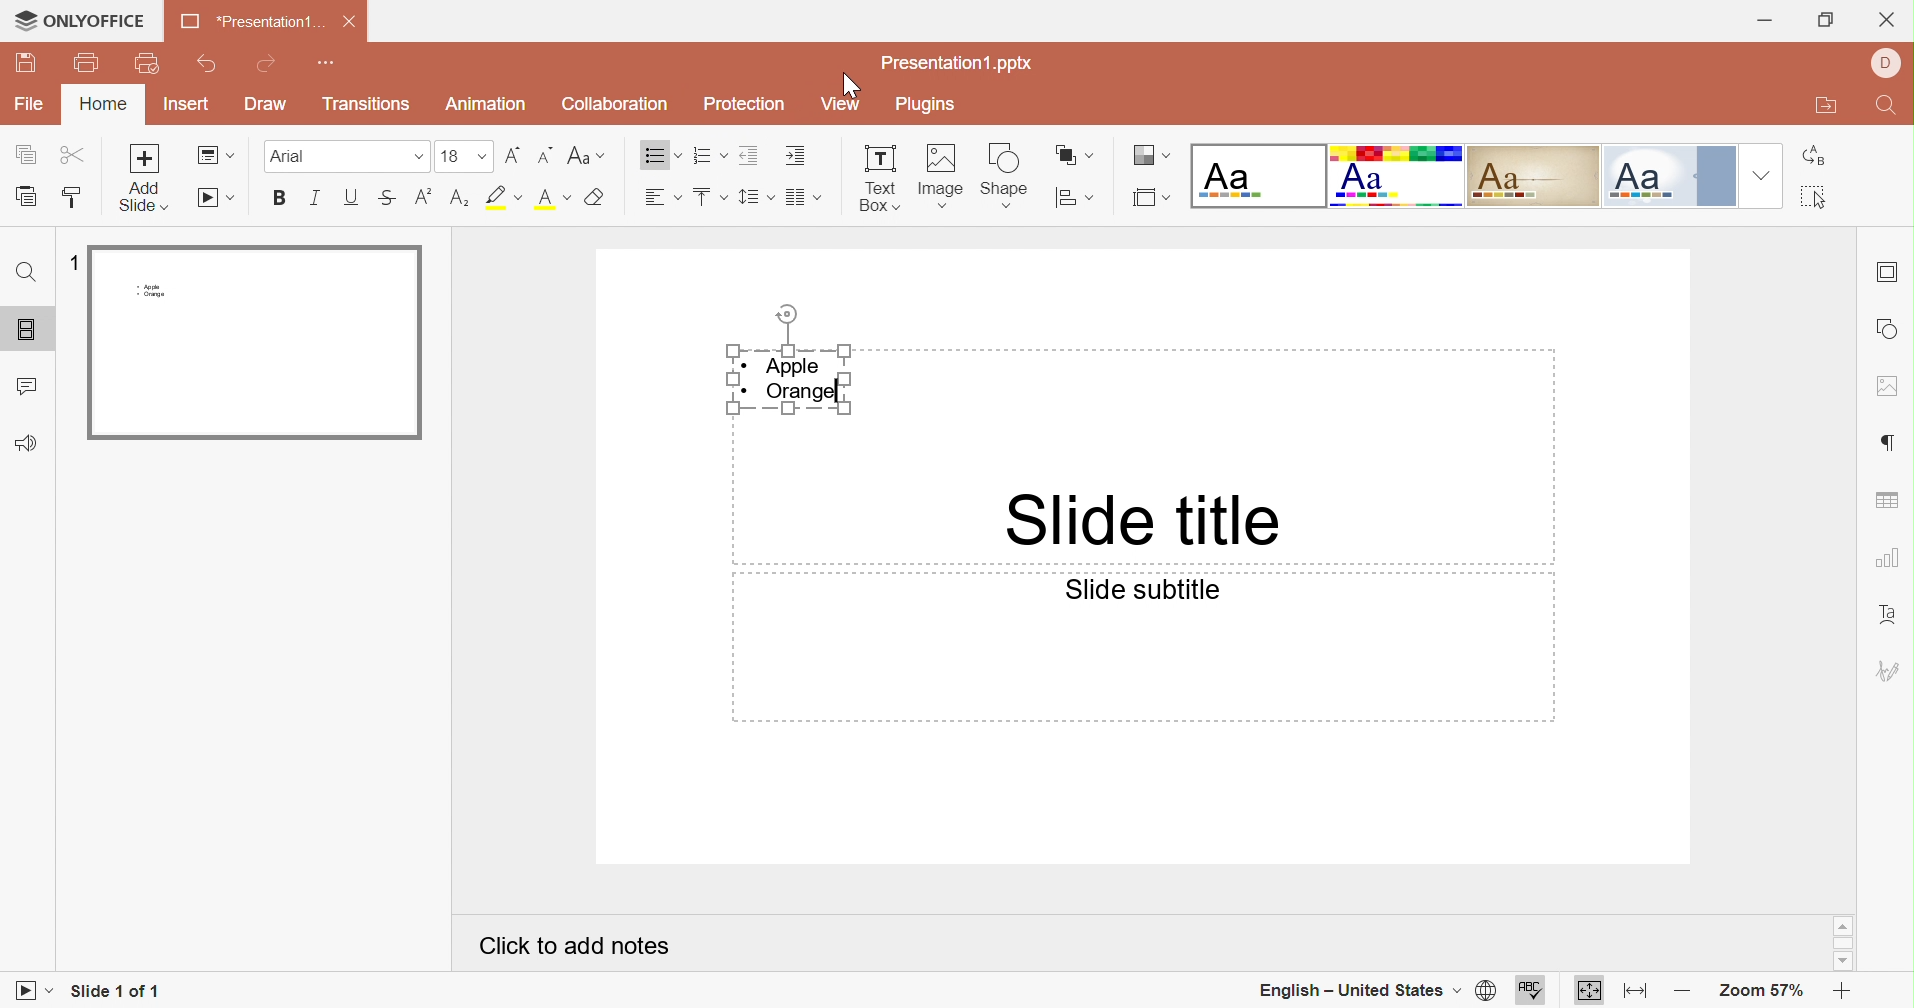 This screenshot has width=1914, height=1008. I want to click on shape settings, so click(1888, 327).